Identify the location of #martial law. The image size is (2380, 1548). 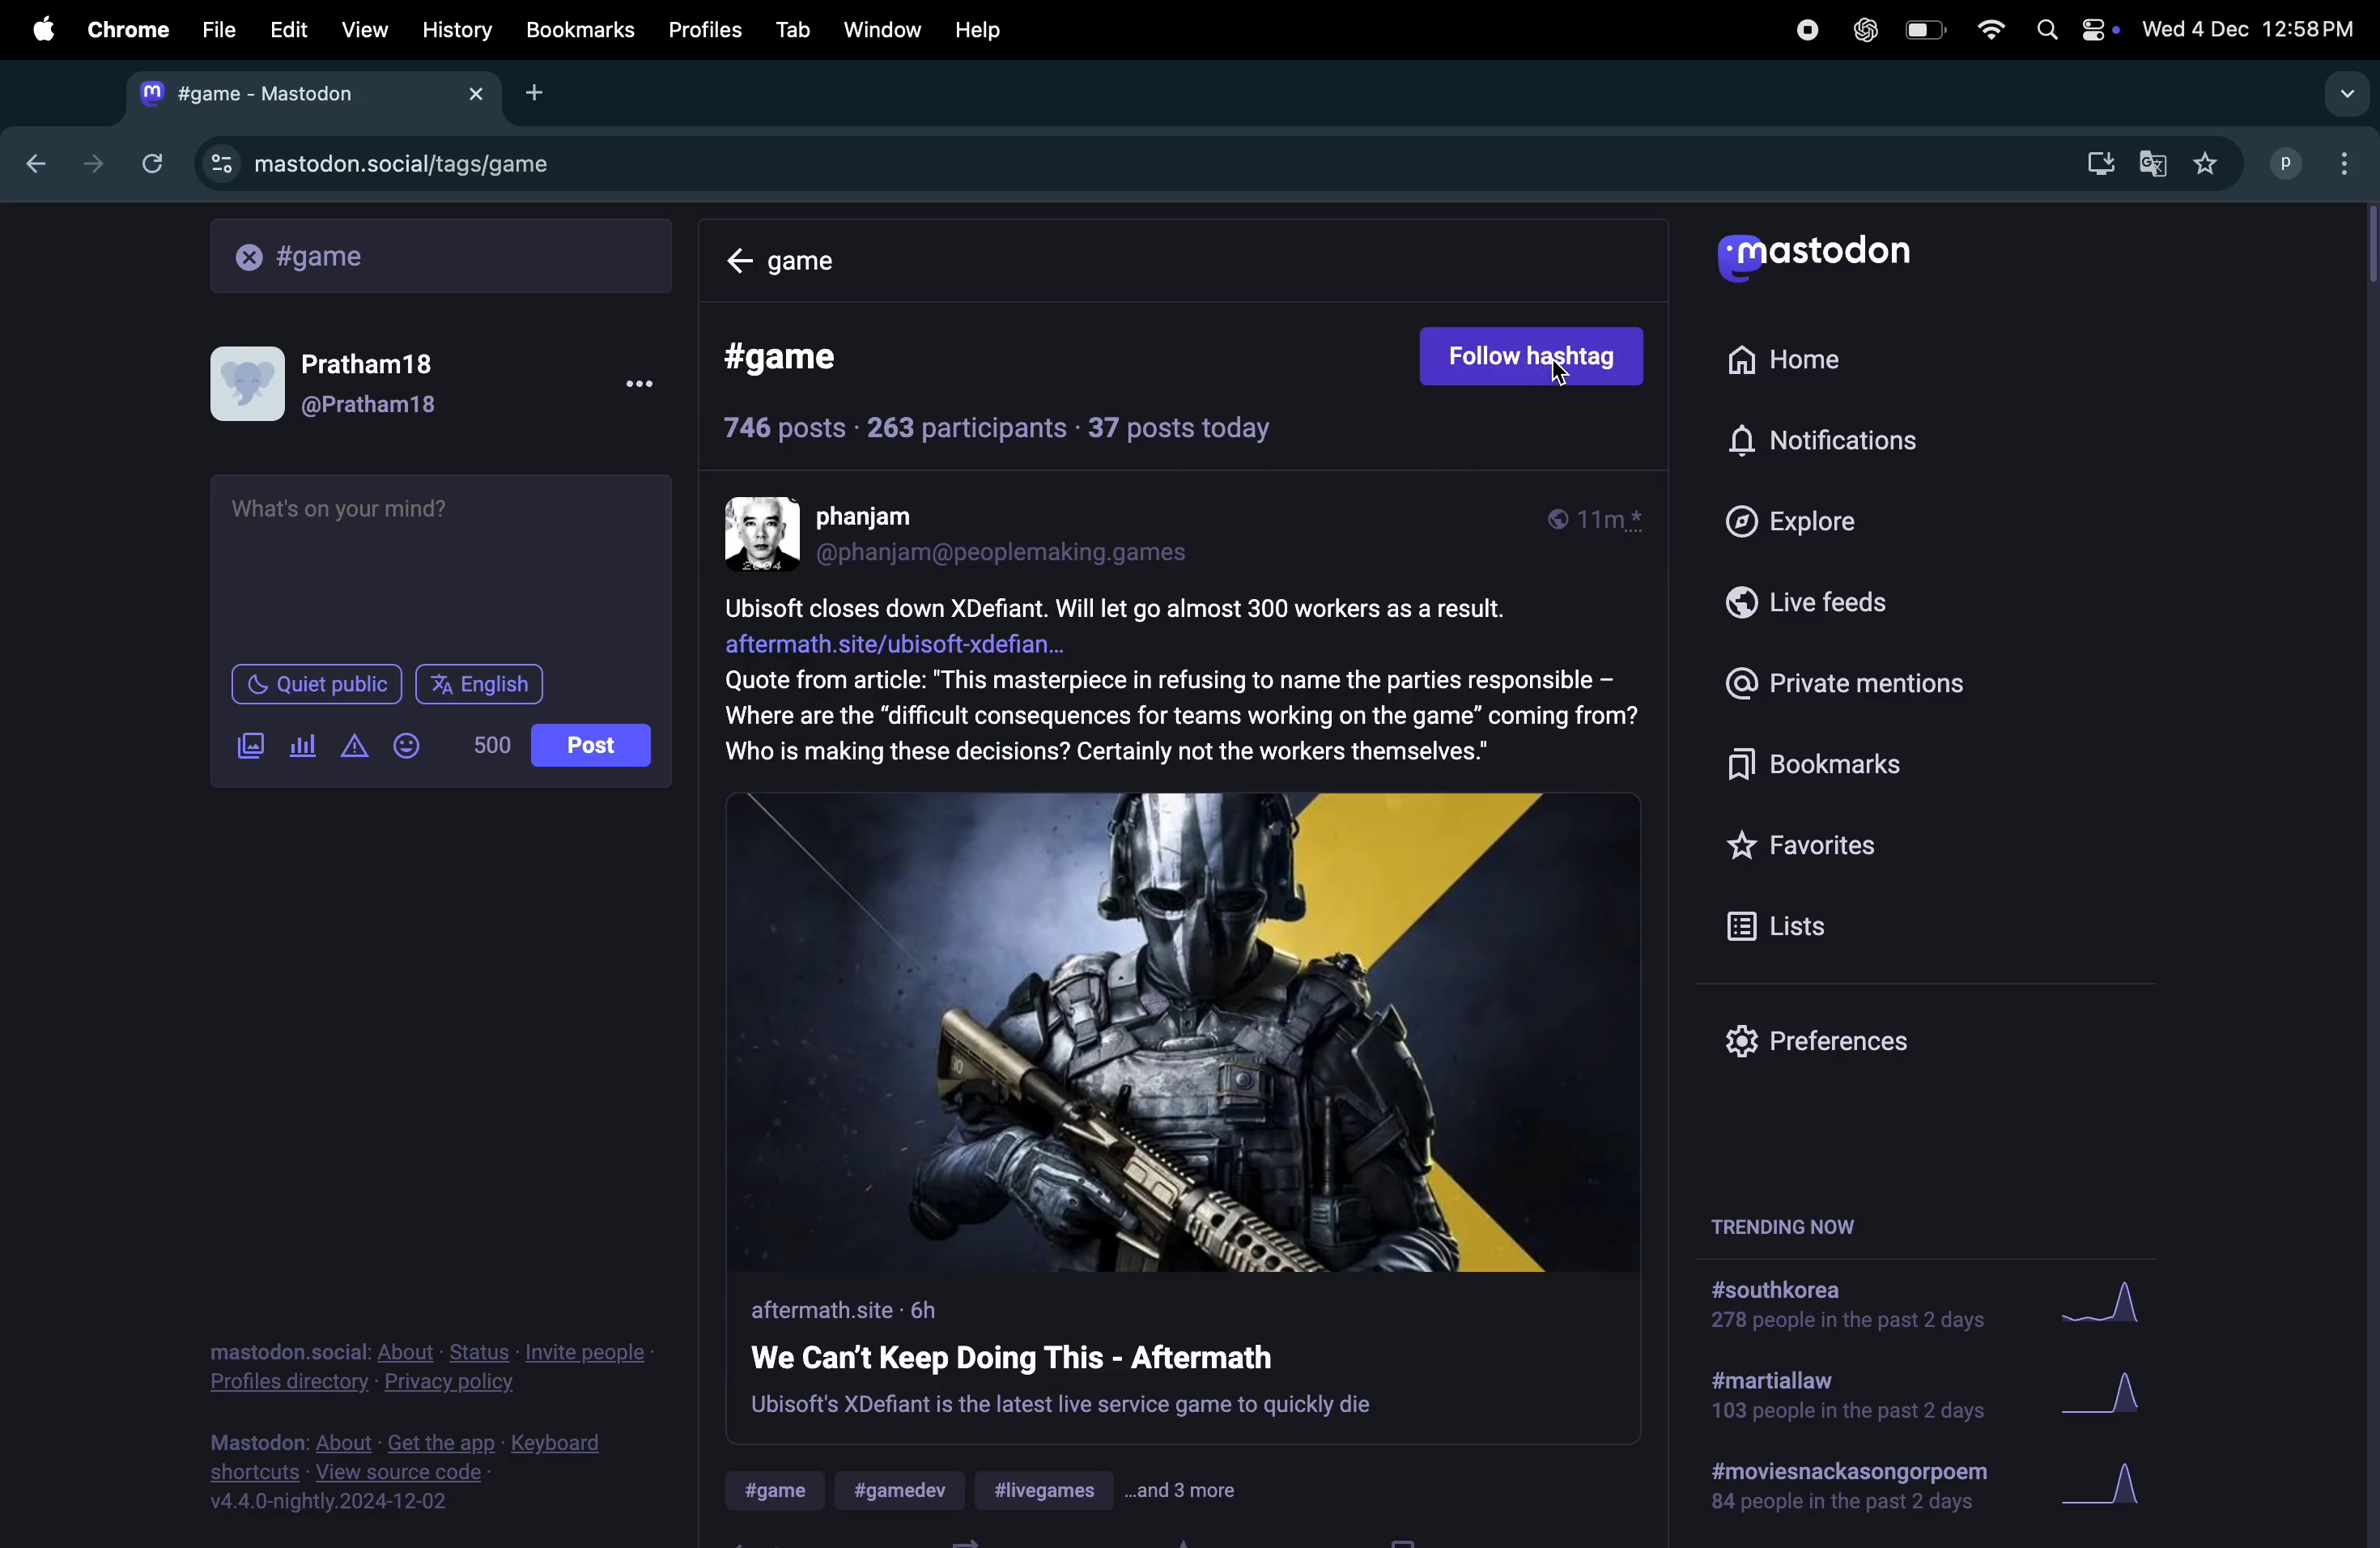
(1846, 1400).